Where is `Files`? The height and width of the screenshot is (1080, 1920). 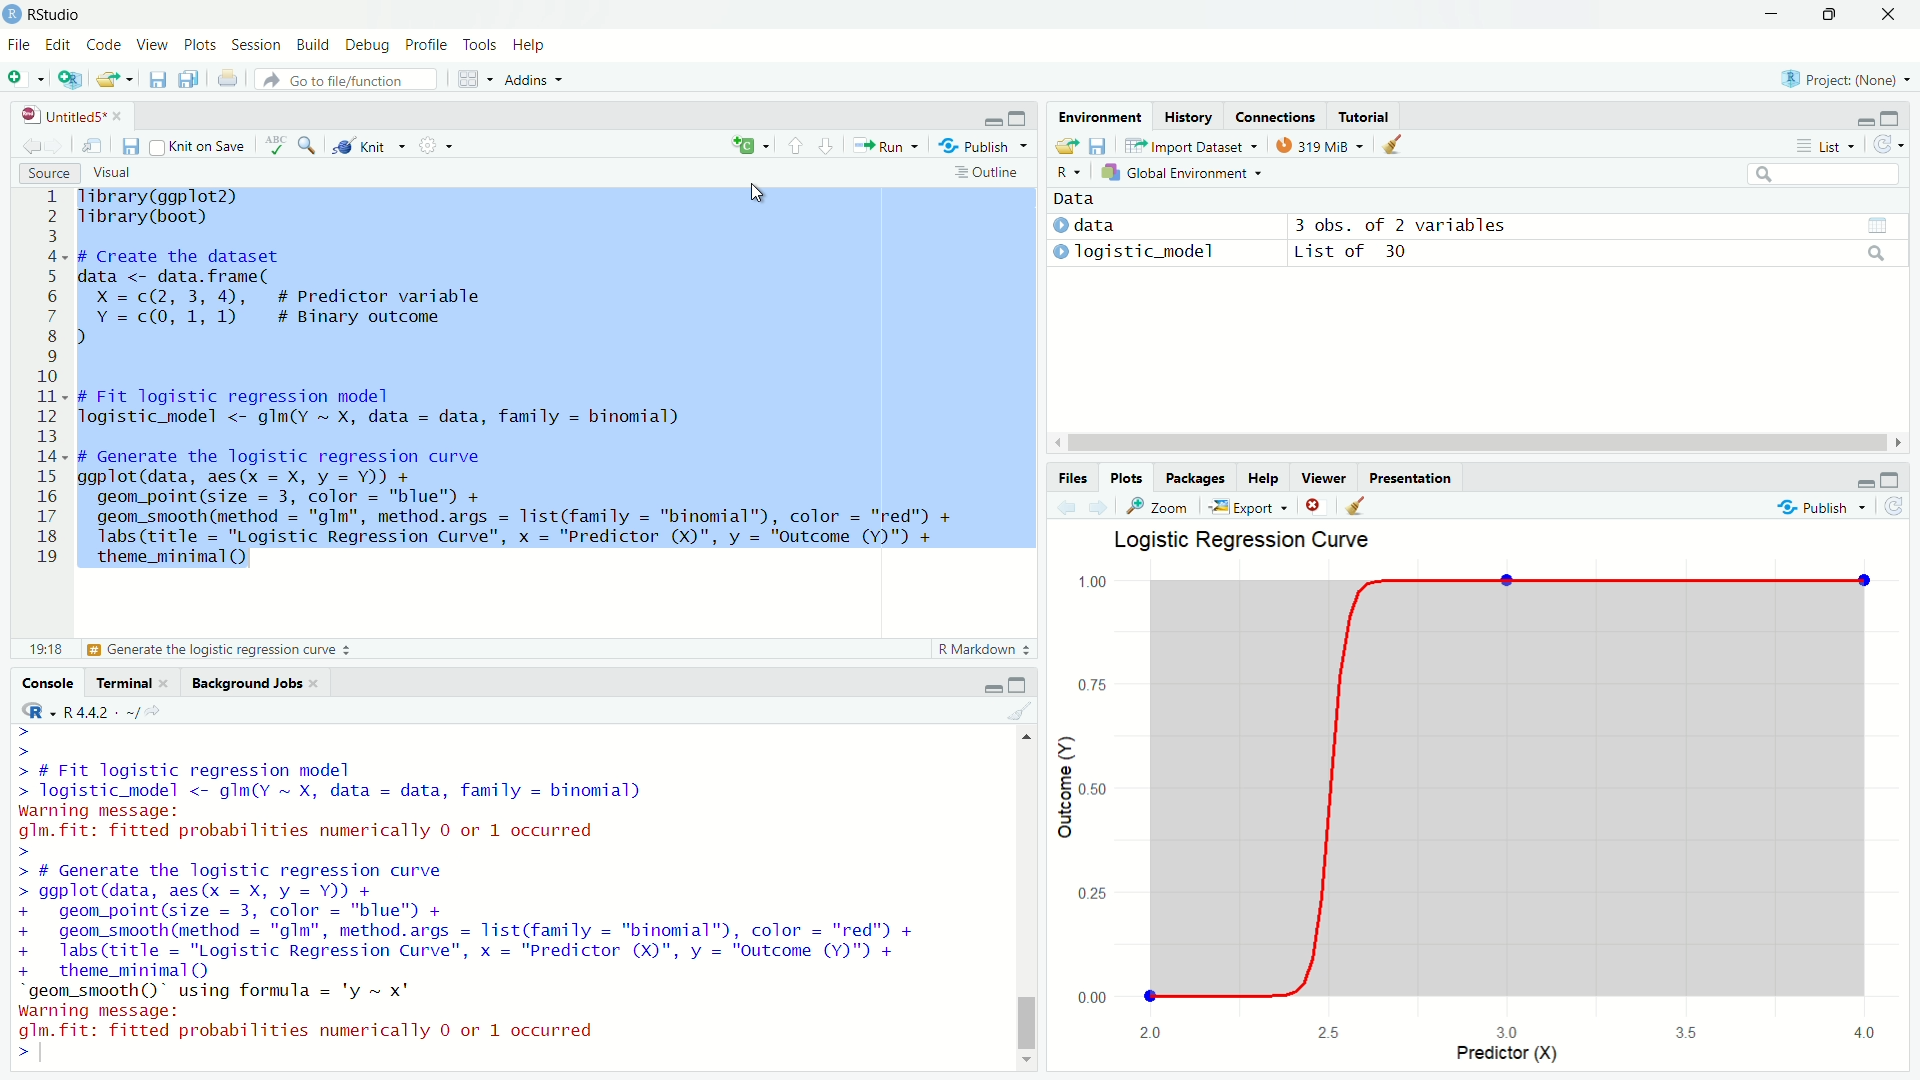 Files is located at coordinates (1073, 479).